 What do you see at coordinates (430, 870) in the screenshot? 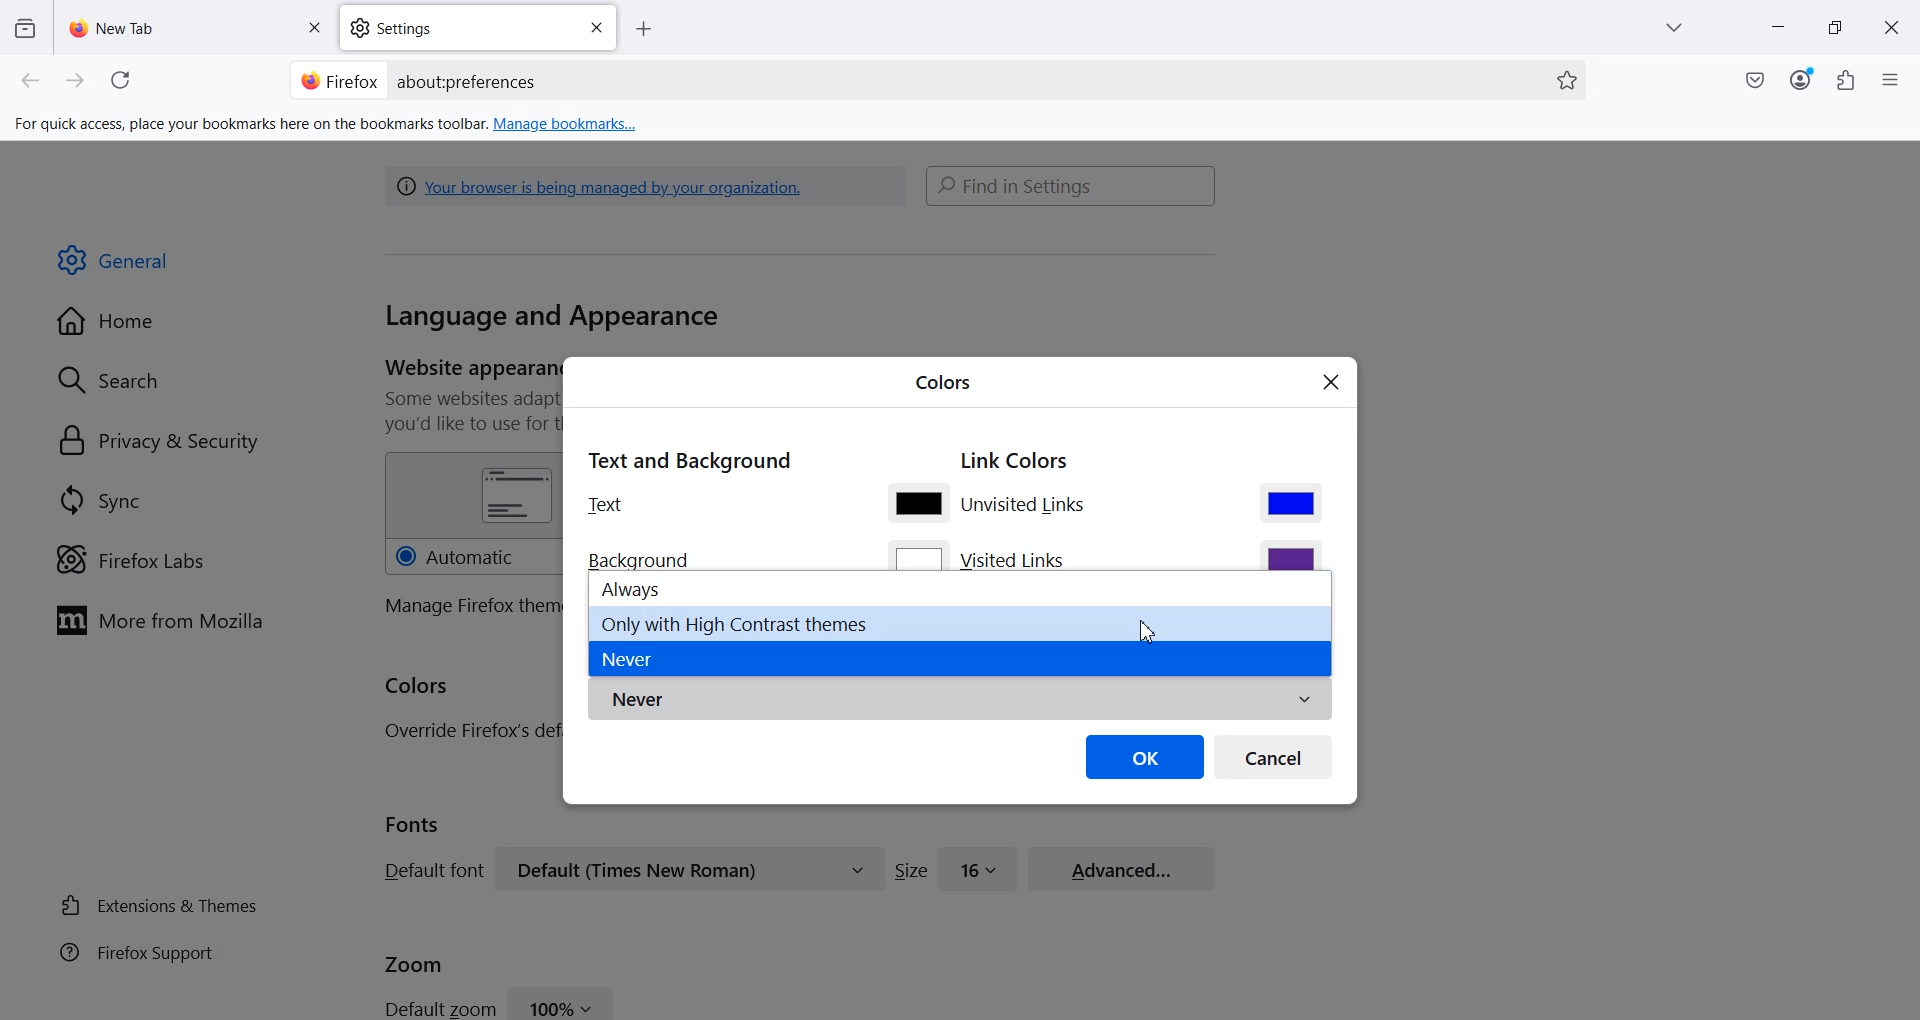
I see `Default font` at bounding box center [430, 870].